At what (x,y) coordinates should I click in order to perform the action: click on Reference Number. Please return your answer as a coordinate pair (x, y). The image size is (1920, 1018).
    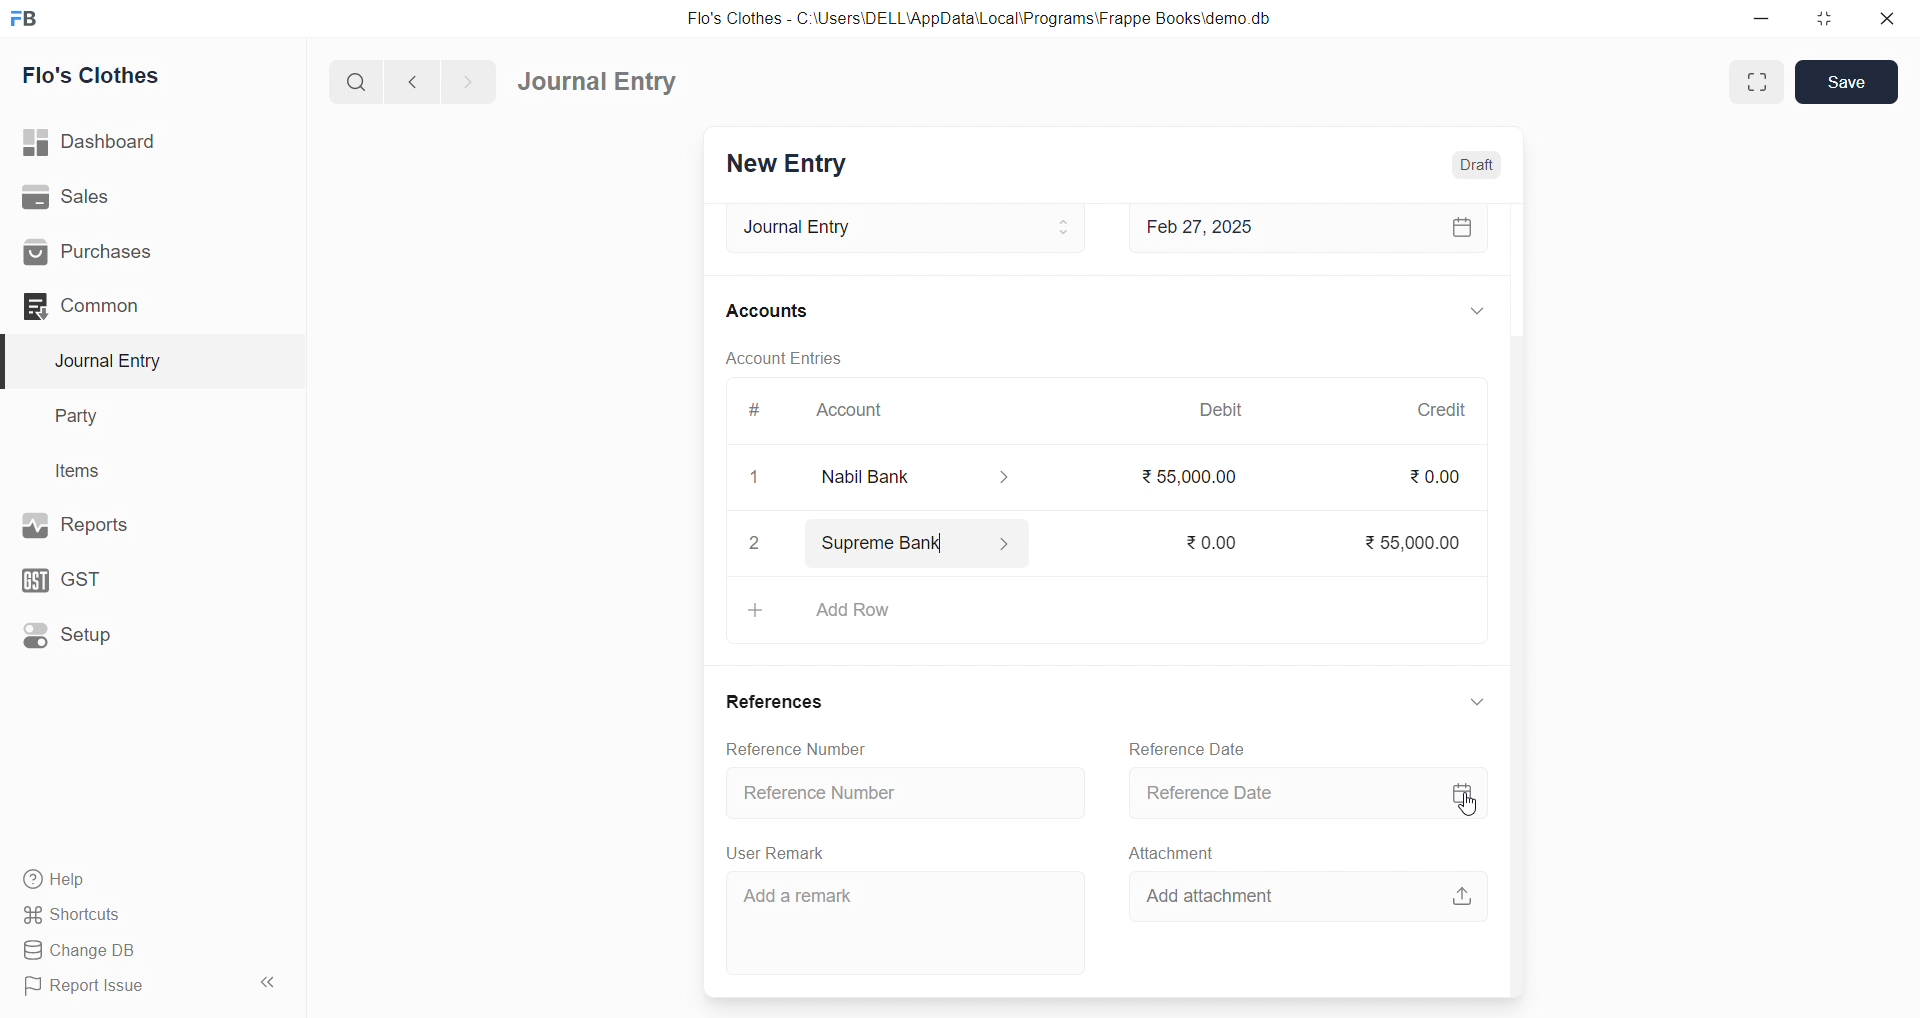
    Looking at the image, I should click on (796, 748).